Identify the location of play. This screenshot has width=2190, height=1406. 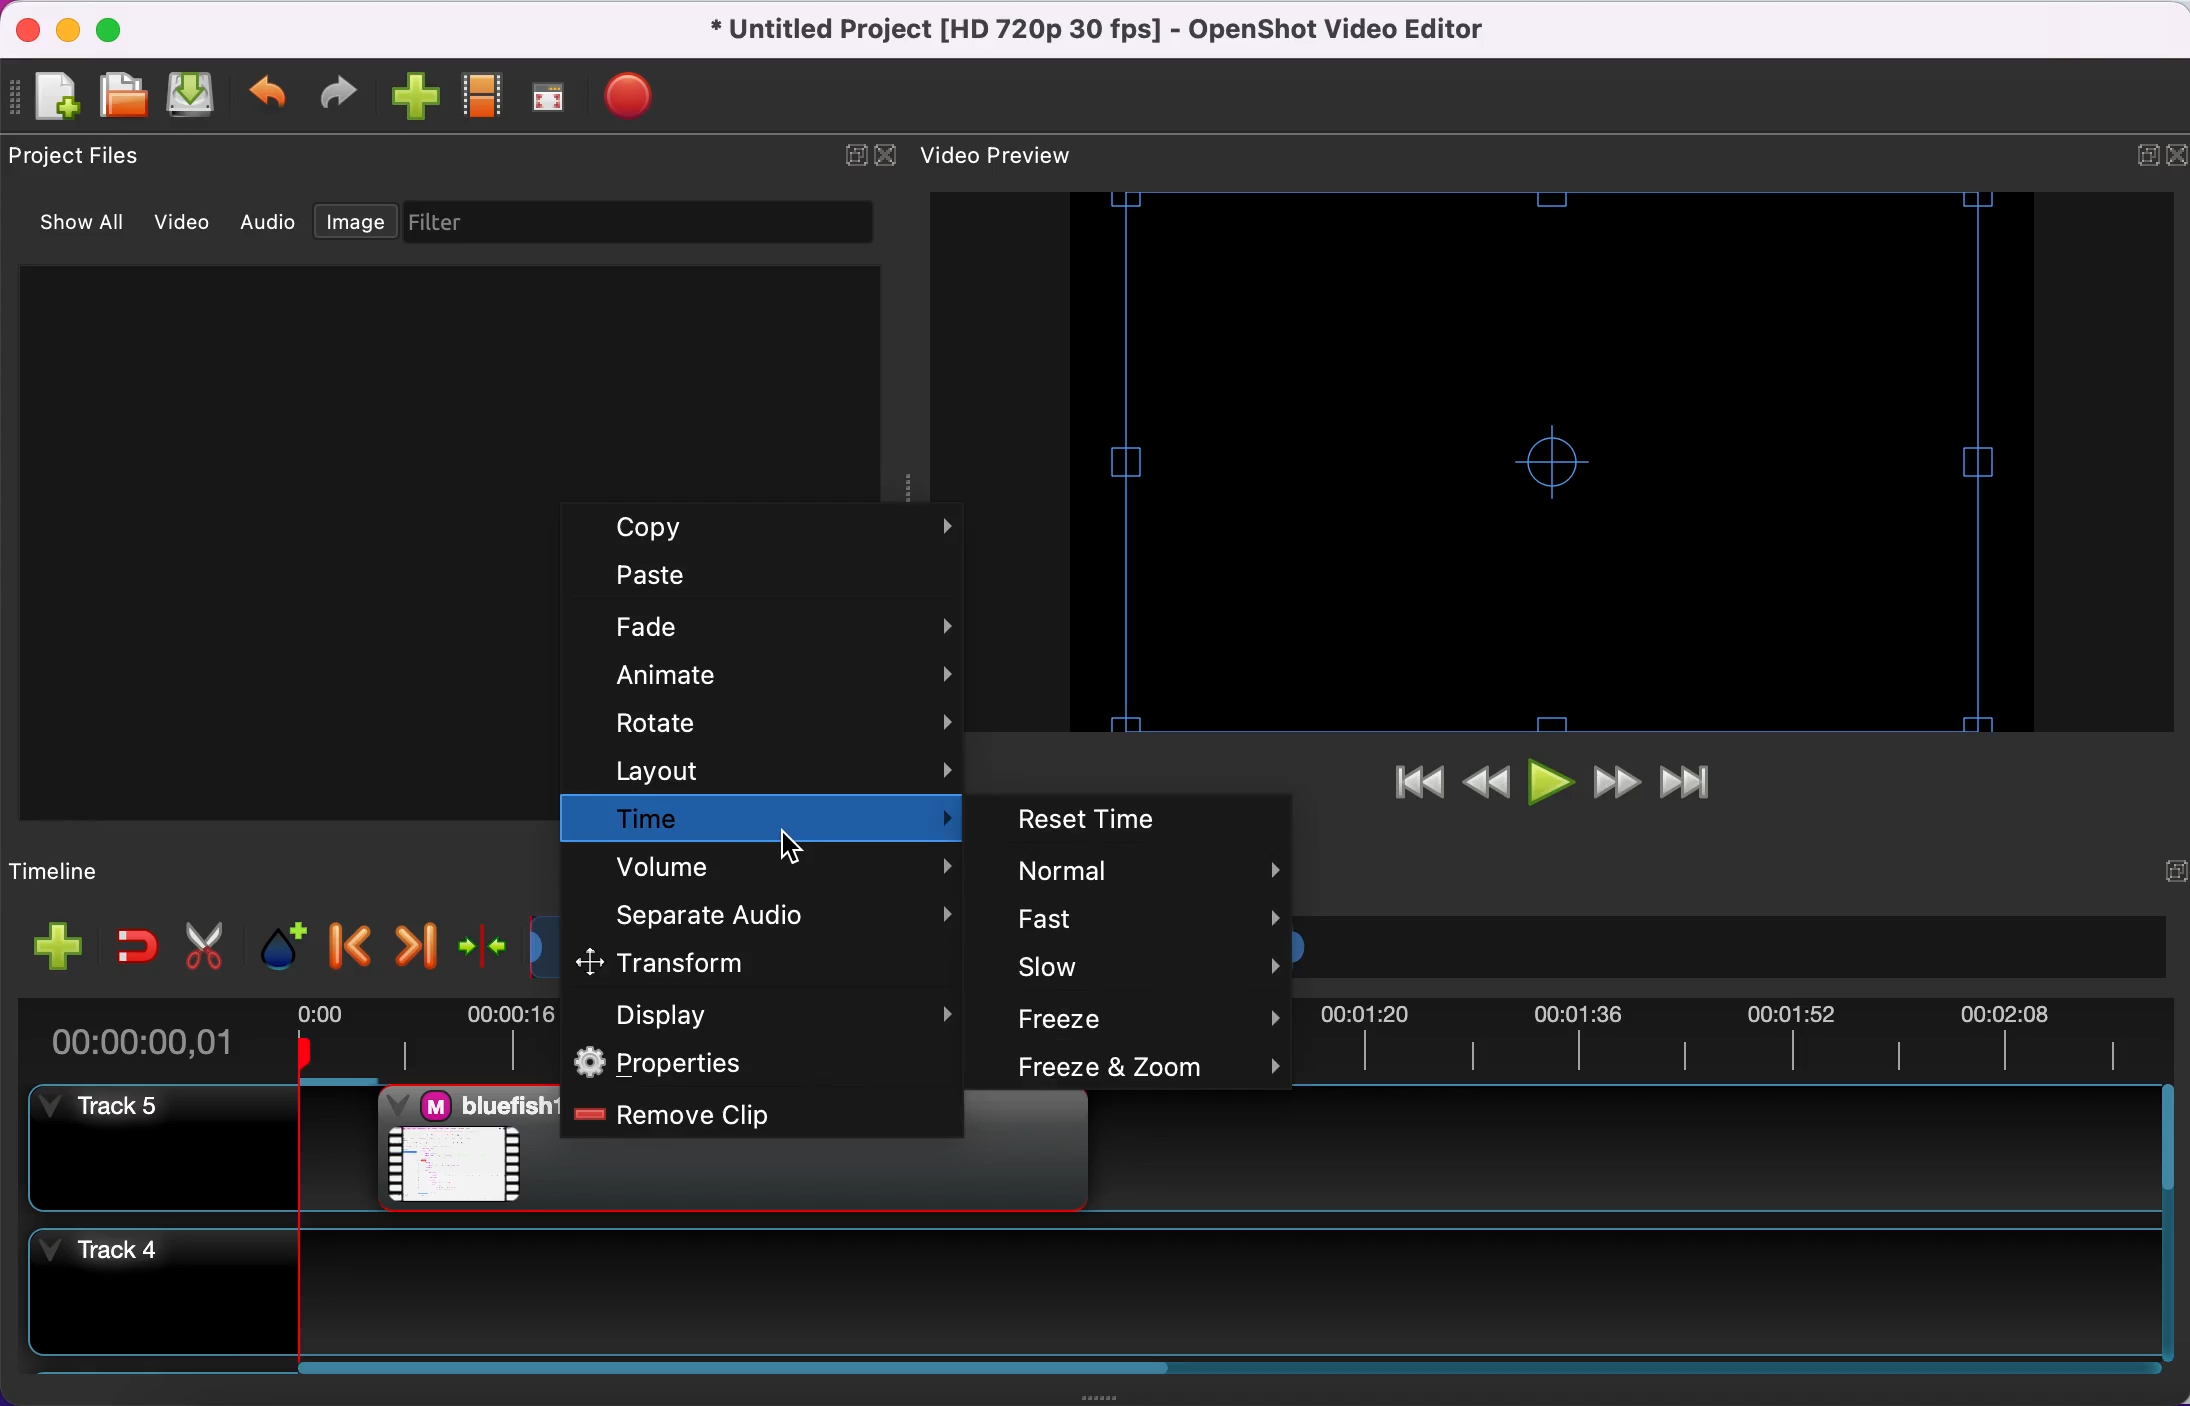
(1549, 785).